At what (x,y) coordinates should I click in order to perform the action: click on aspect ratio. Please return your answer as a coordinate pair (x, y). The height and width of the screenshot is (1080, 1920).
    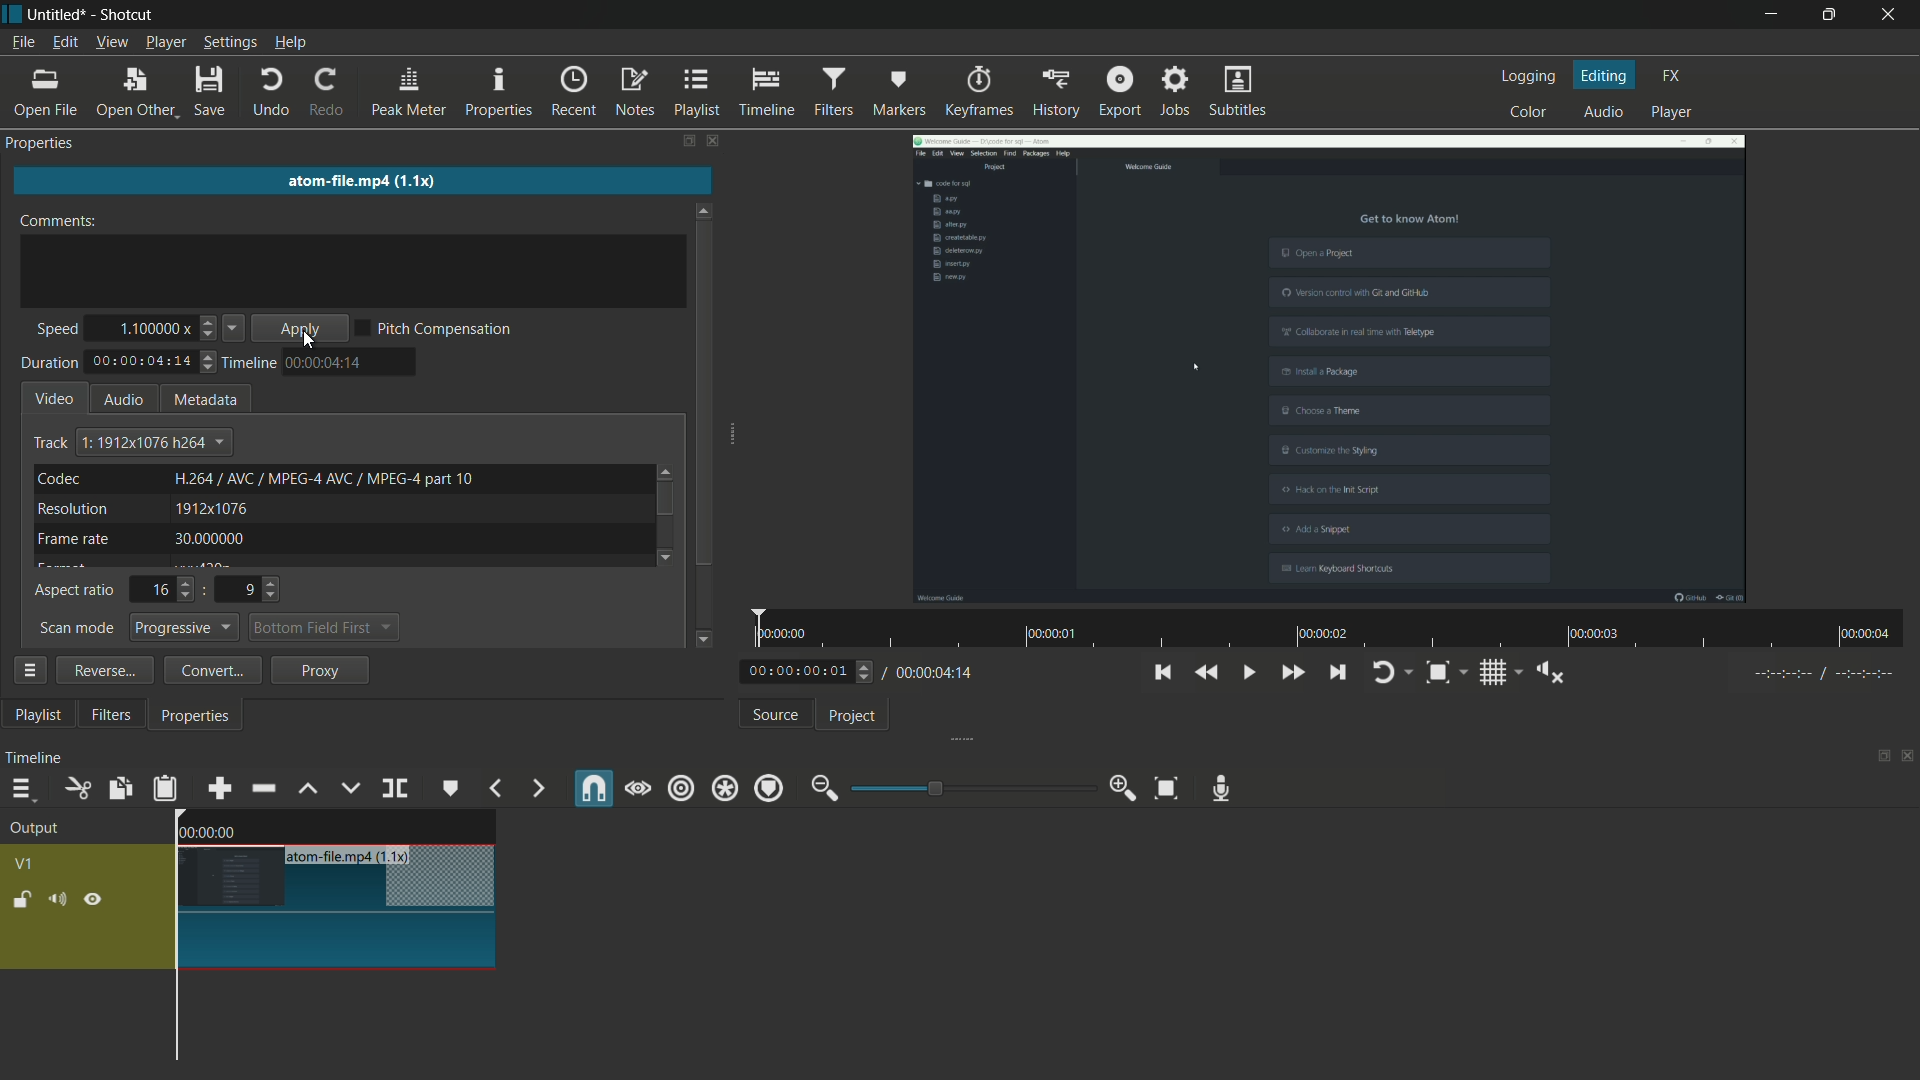
    Looking at the image, I should click on (76, 592).